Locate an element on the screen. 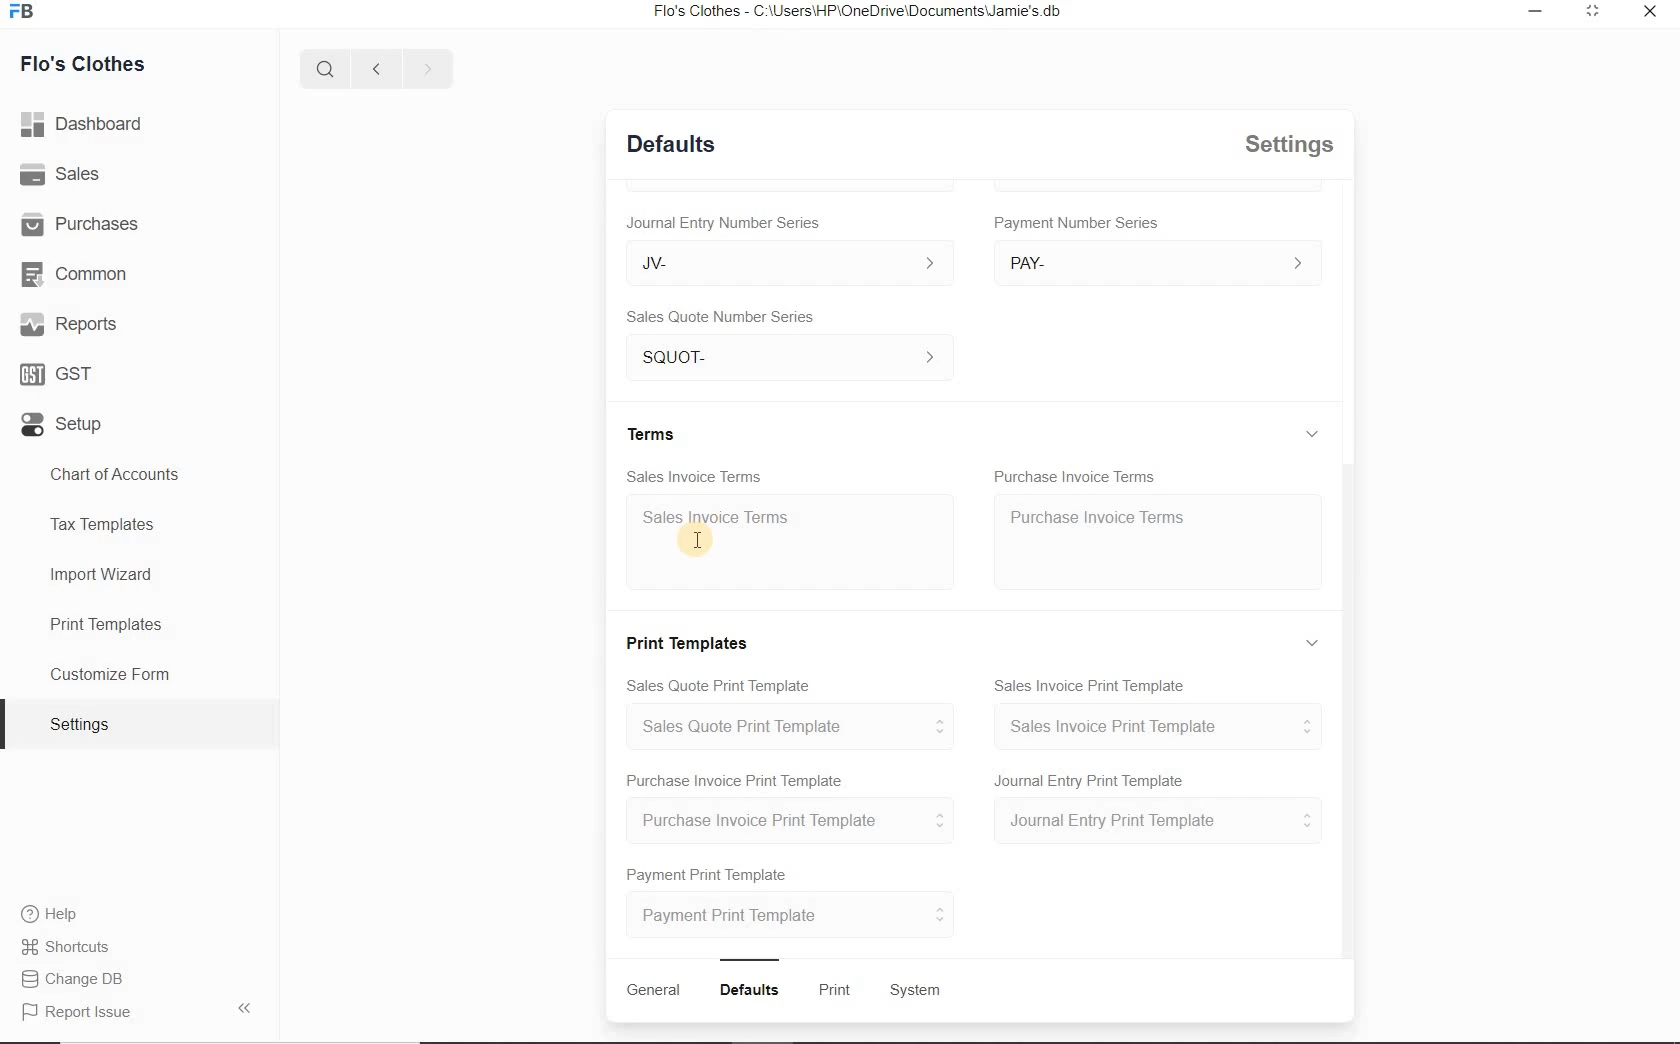 Image resolution: width=1680 pixels, height=1044 pixels. Previous is located at coordinates (373, 67).